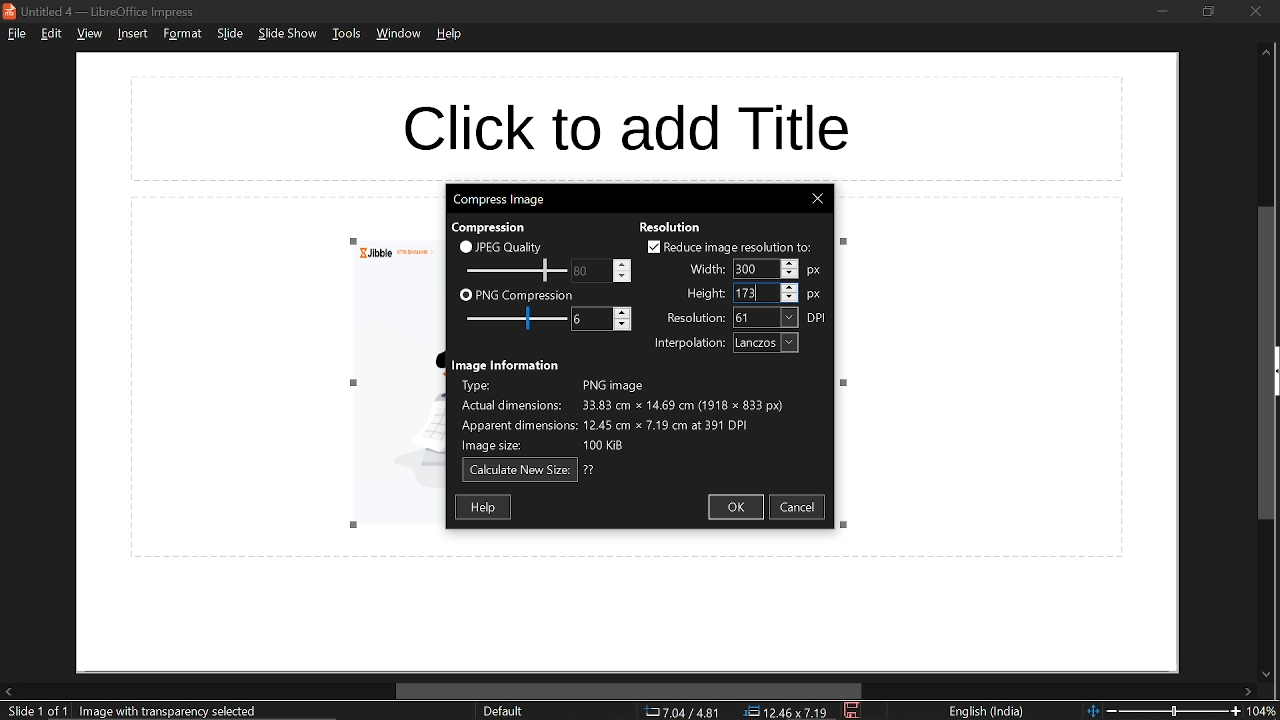  I want to click on vertical scrollbar, so click(1267, 363).